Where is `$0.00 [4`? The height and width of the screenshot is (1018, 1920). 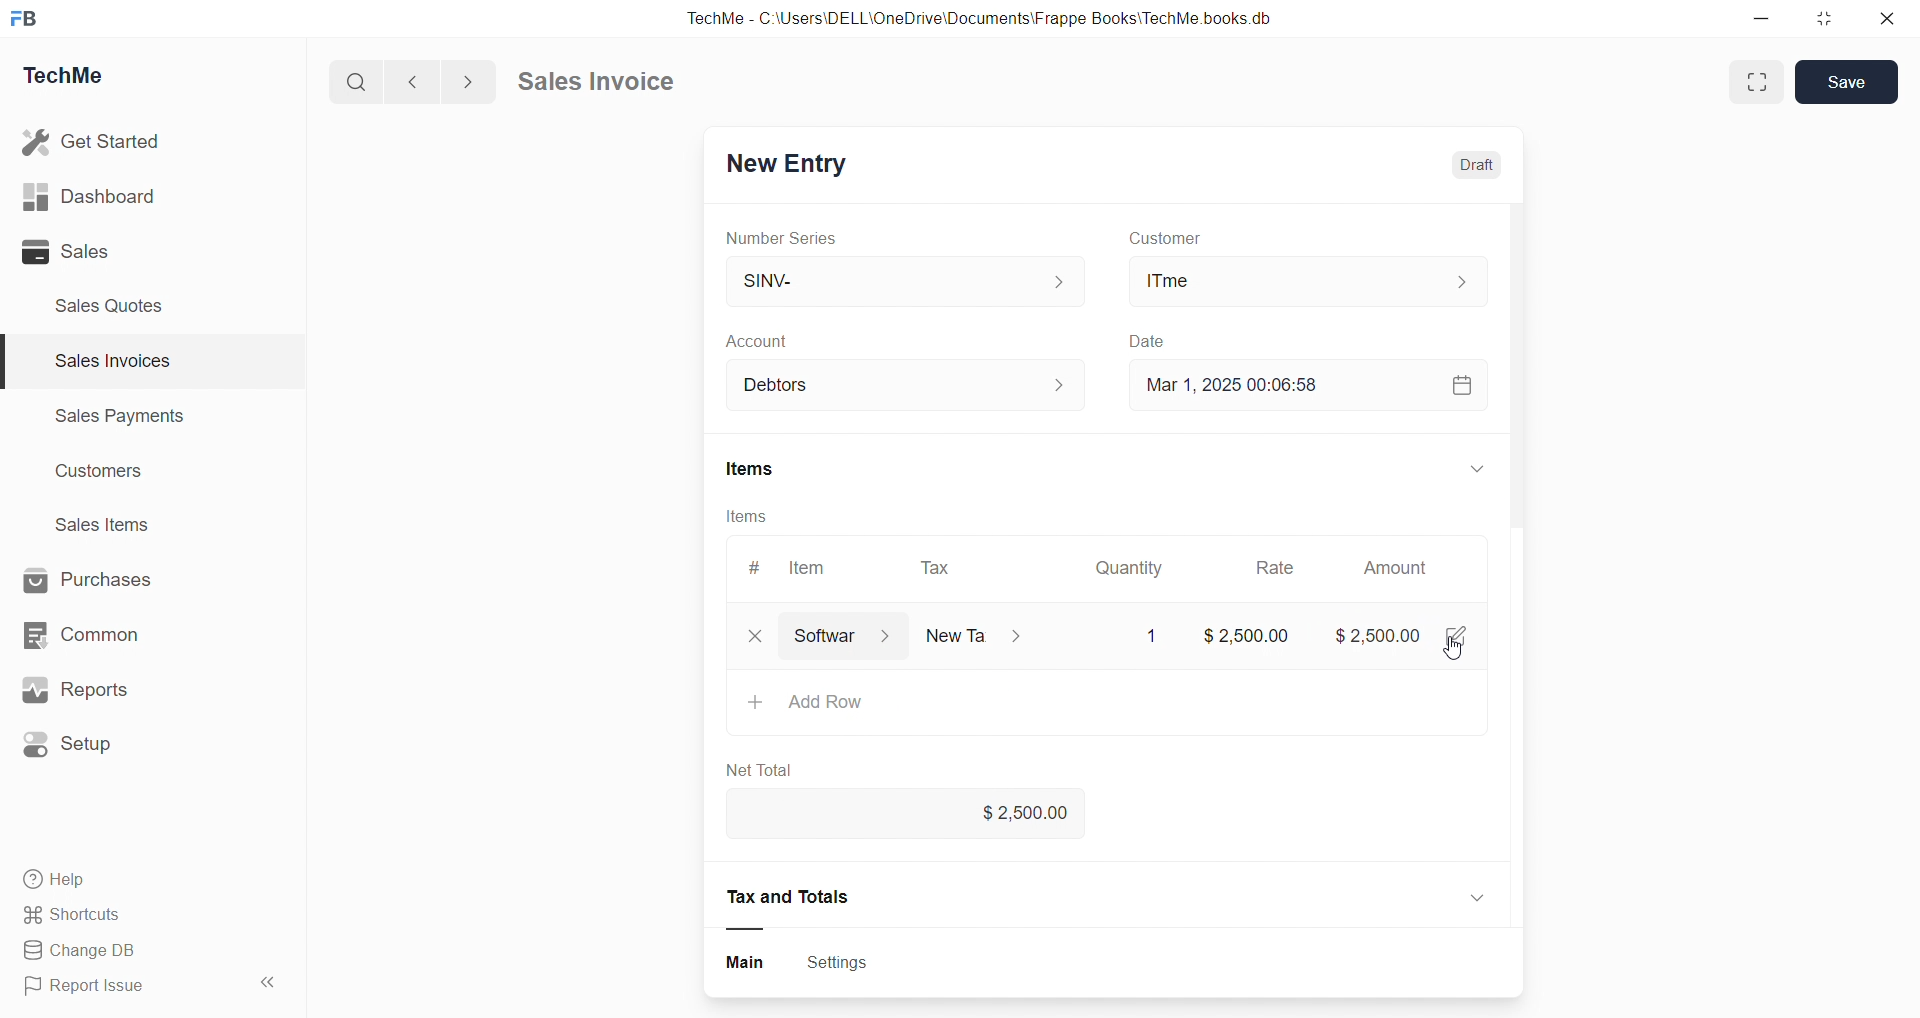
$0.00 [4 is located at coordinates (1408, 630).